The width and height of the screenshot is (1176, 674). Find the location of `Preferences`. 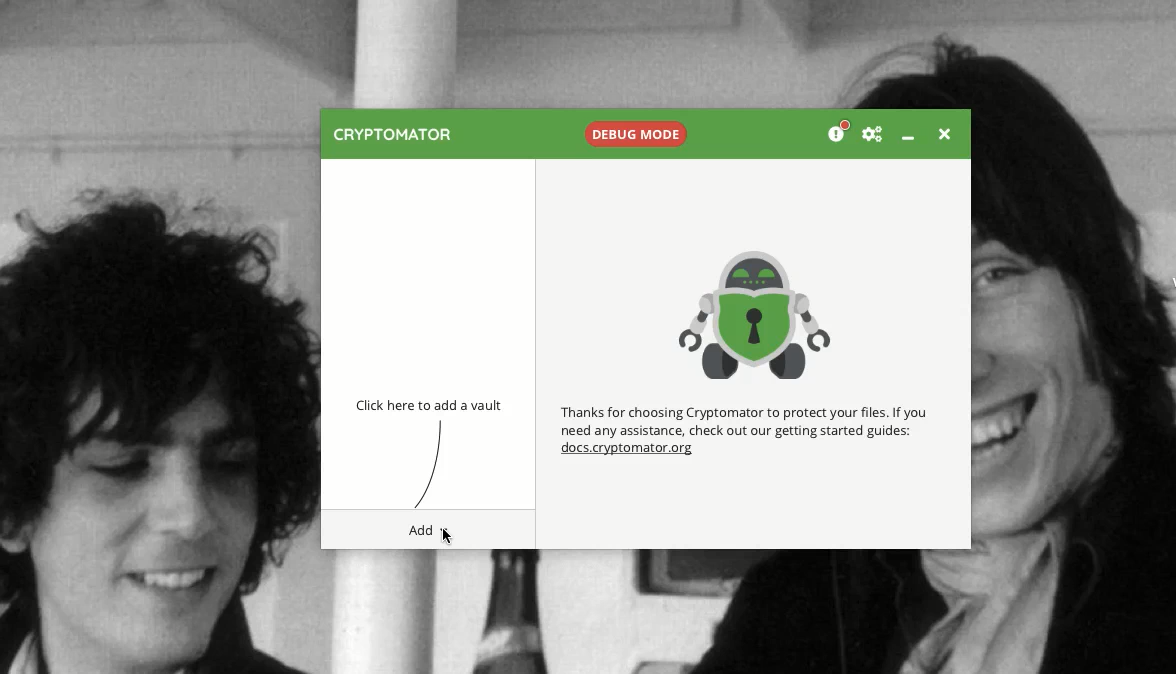

Preferences is located at coordinates (873, 134).